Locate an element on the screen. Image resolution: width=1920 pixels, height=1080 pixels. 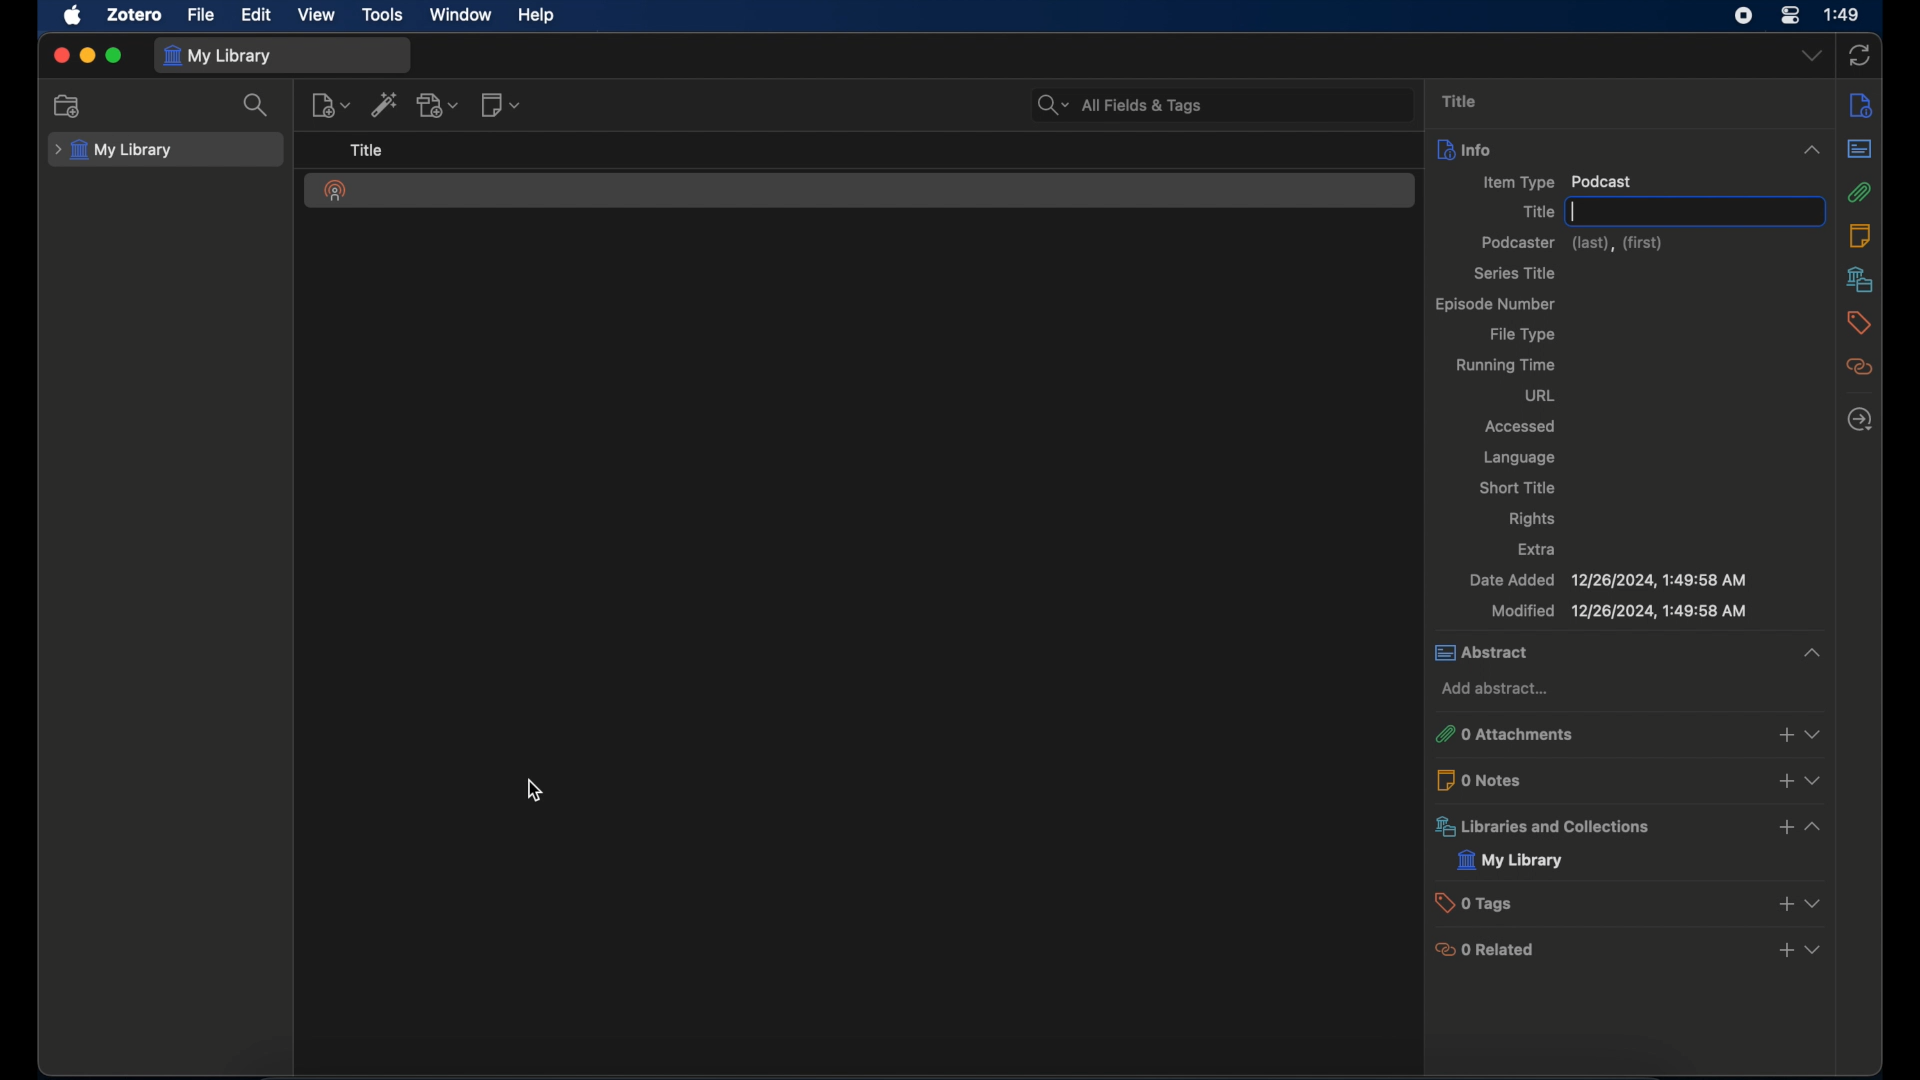
related is located at coordinates (1861, 368).